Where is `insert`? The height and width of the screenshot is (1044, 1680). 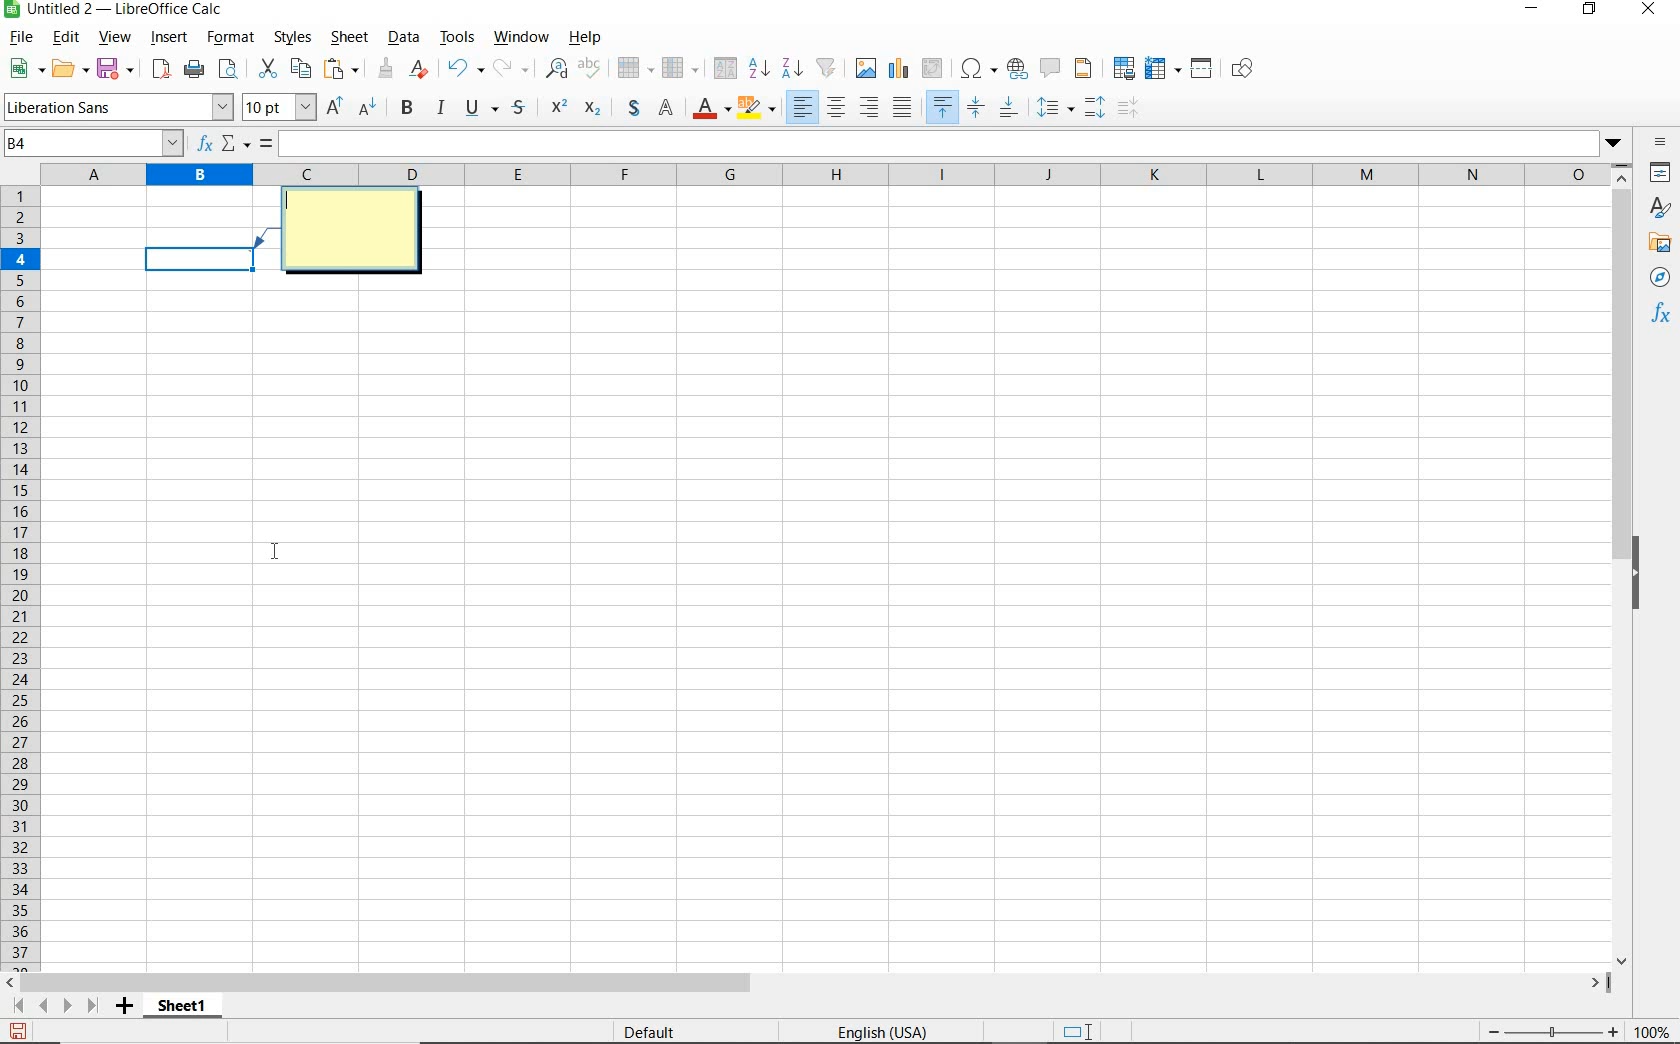
insert is located at coordinates (169, 38).